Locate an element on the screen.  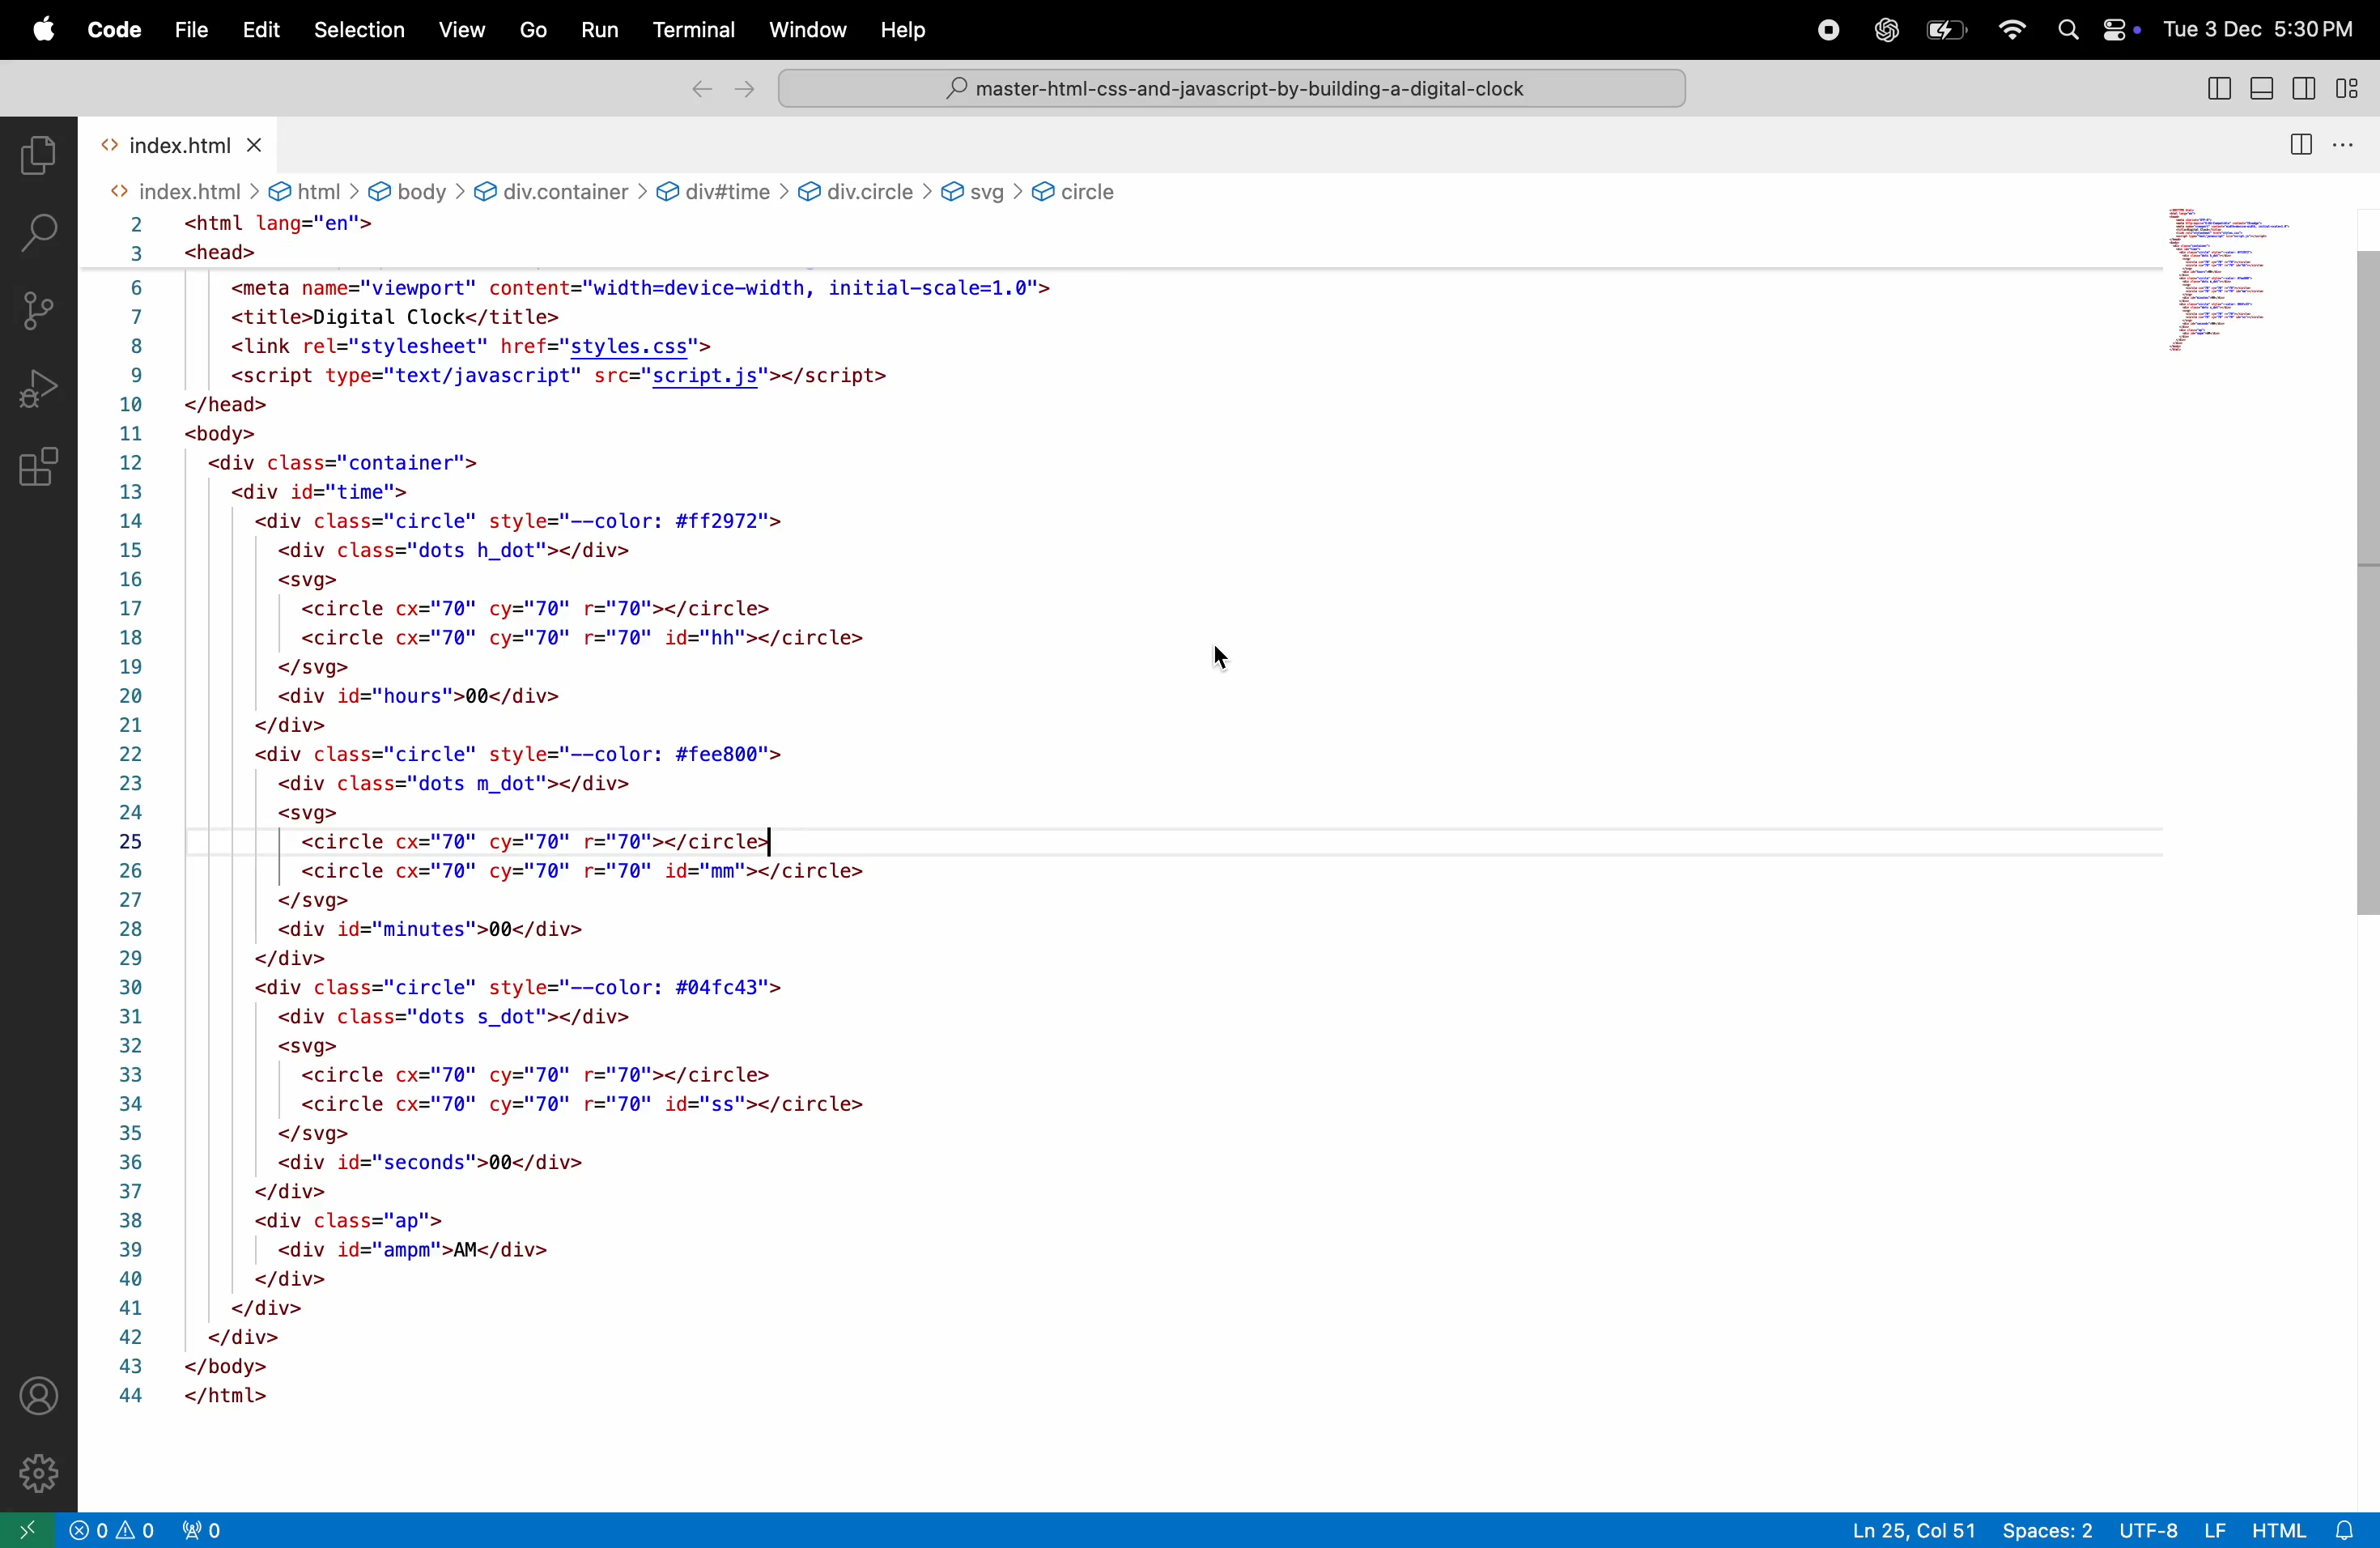
toggle primary sidebar is located at coordinates (2218, 88).